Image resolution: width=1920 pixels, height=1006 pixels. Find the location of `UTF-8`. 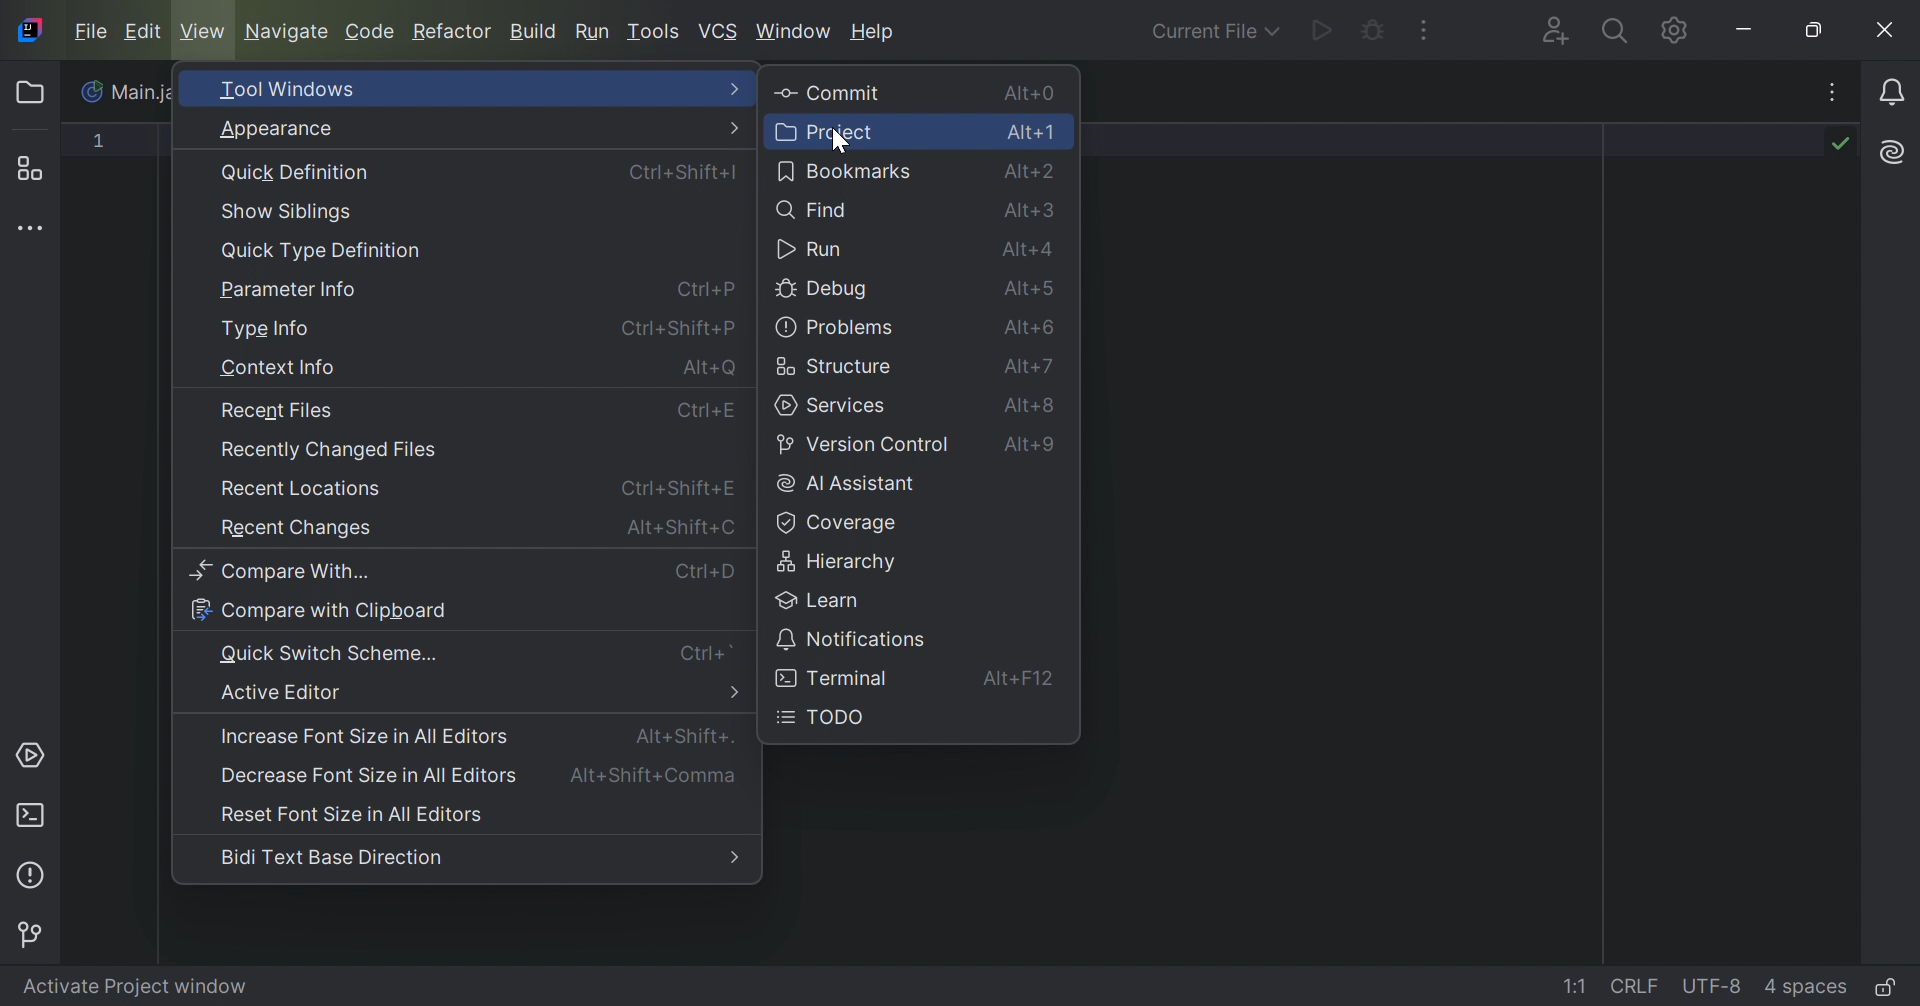

UTF-8 is located at coordinates (1713, 988).